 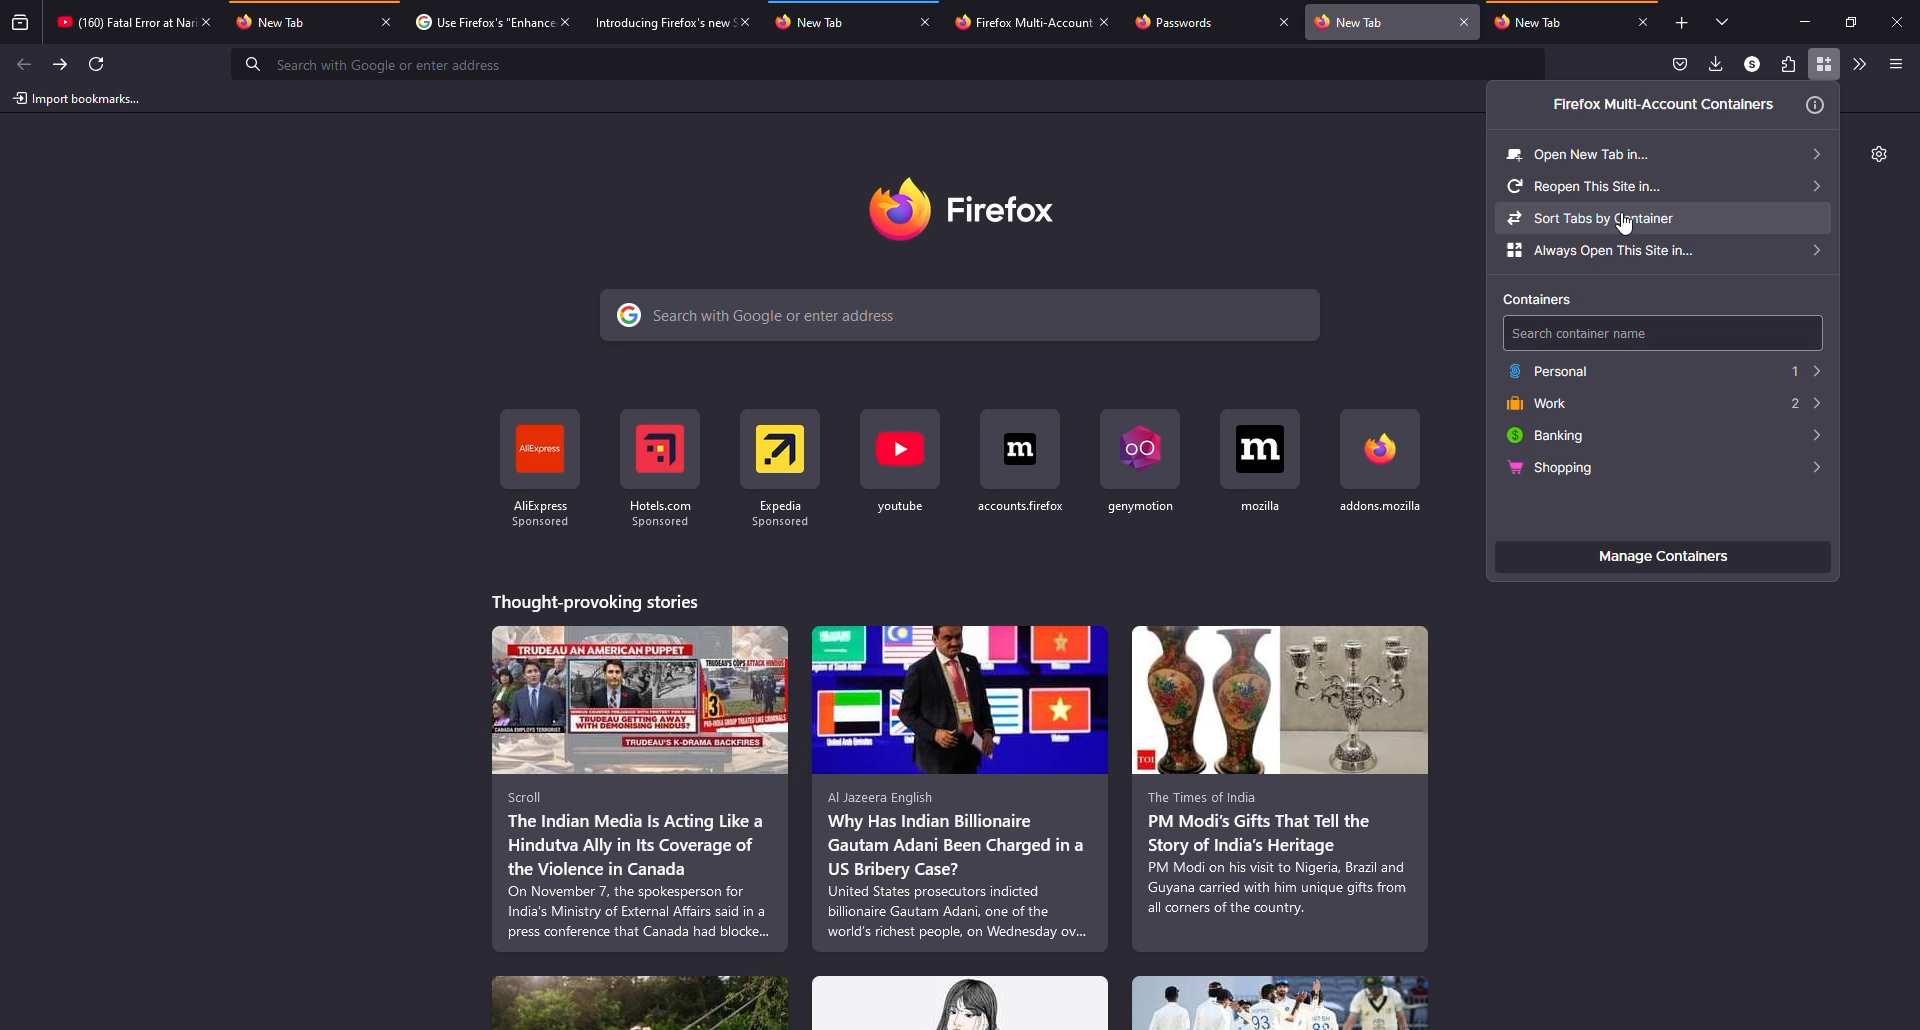 What do you see at coordinates (1552, 23) in the screenshot?
I see `tab` at bounding box center [1552, 23].